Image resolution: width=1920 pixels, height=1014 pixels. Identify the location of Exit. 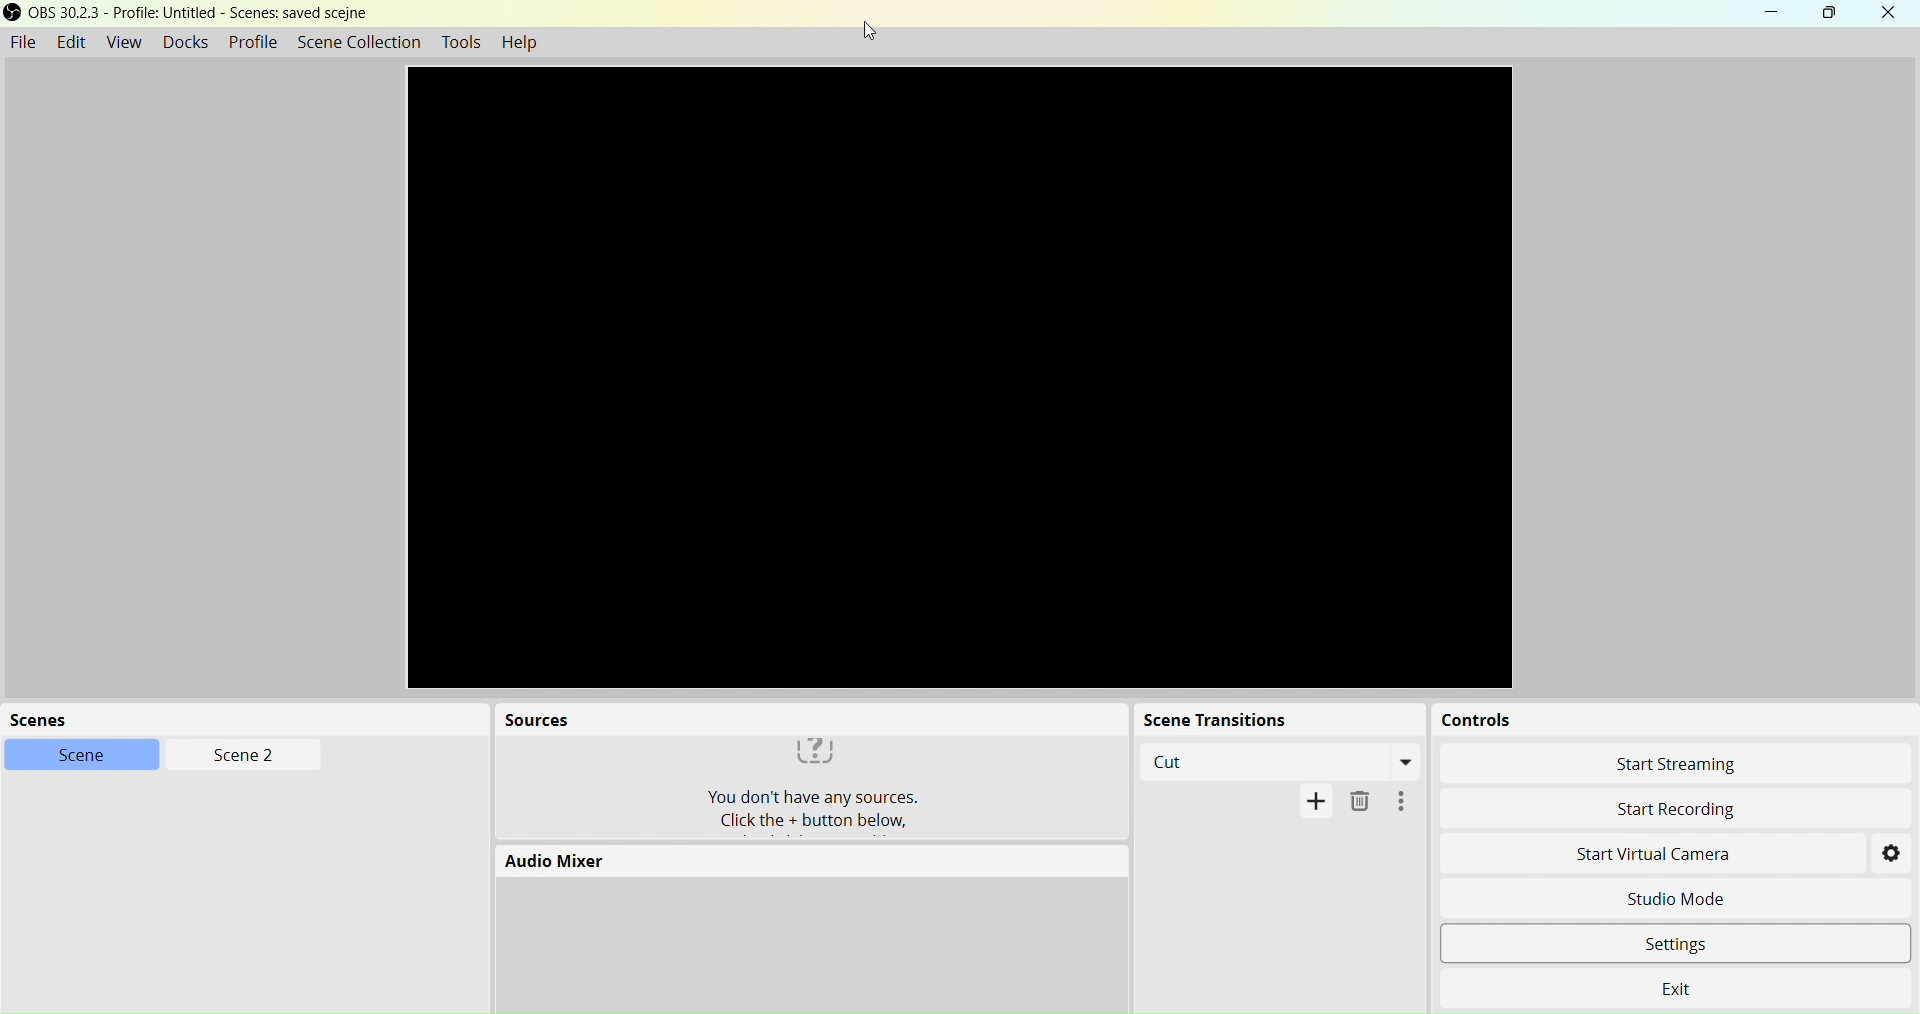
(1683, 988).